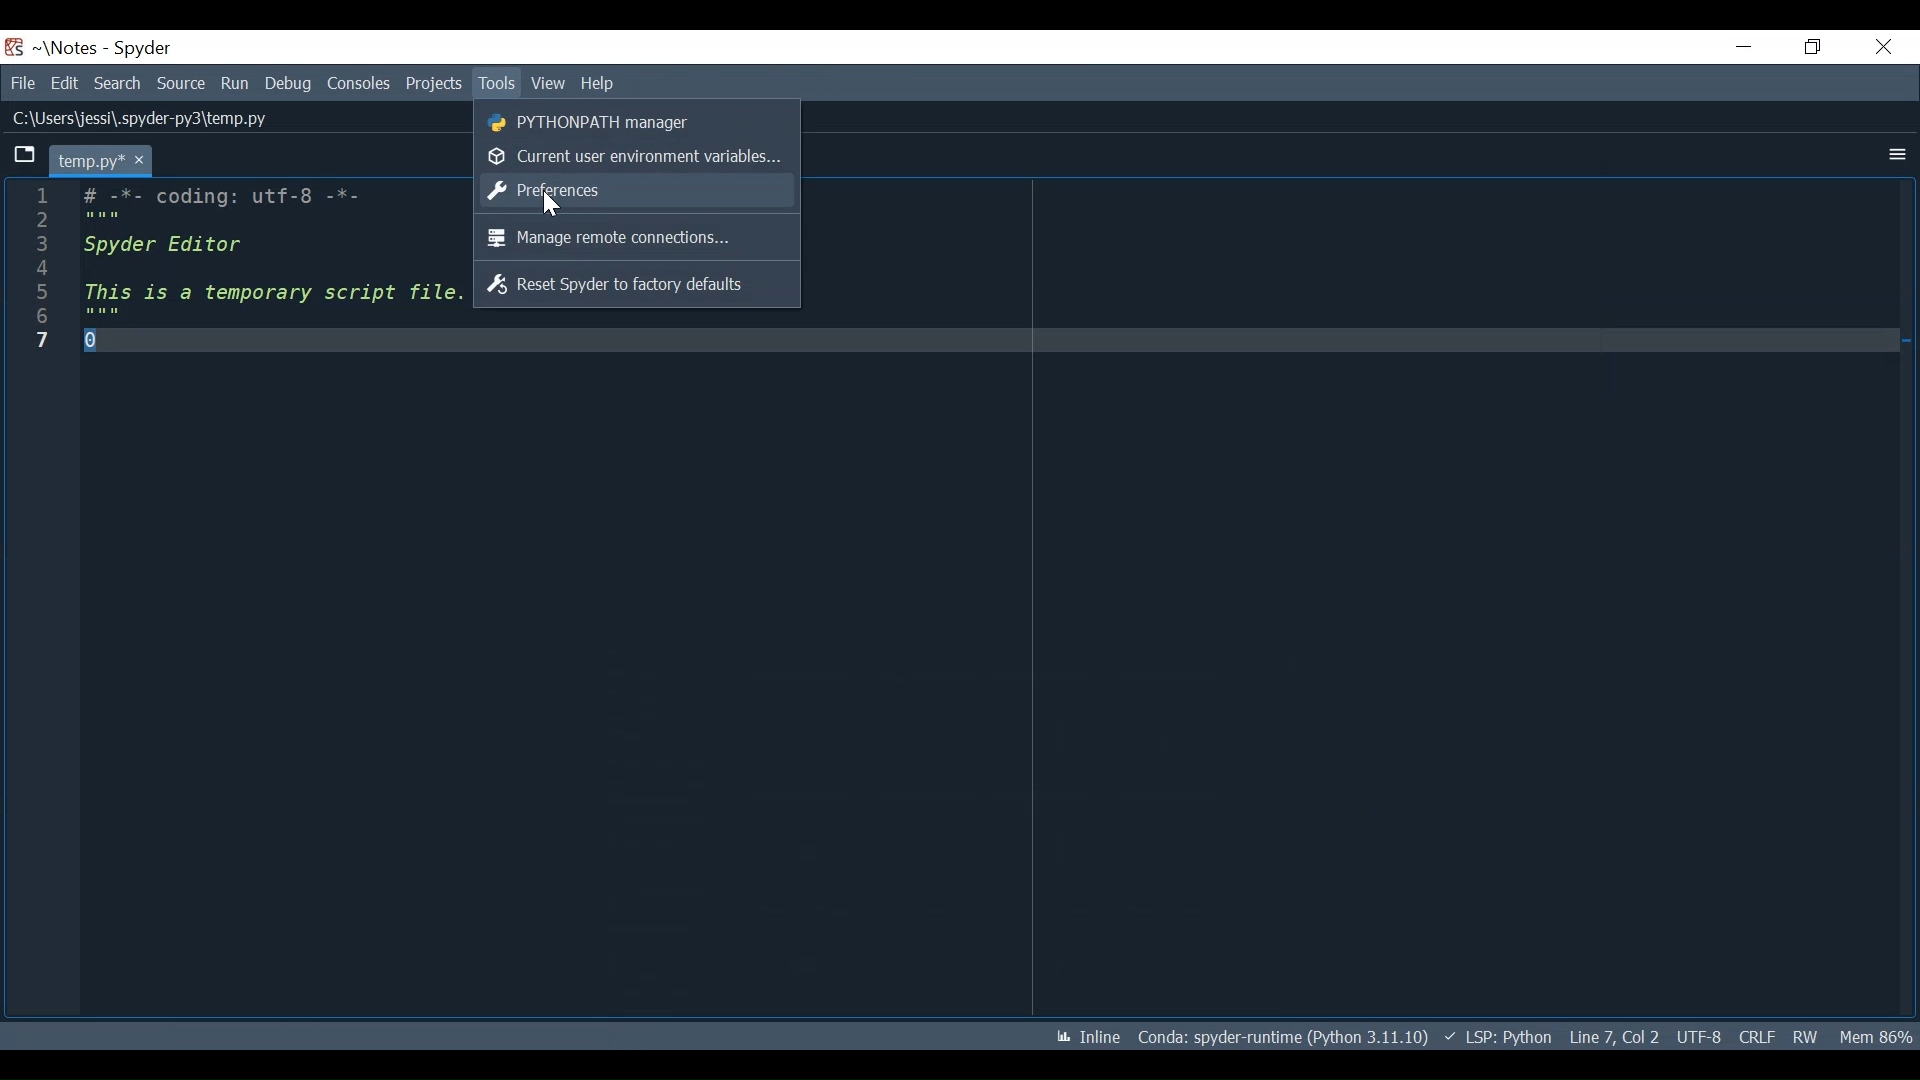 The image size is (1920, 1080). Describe the element at coordinates (1733, 46) in the screenshot. I see `Minimize` at that location.